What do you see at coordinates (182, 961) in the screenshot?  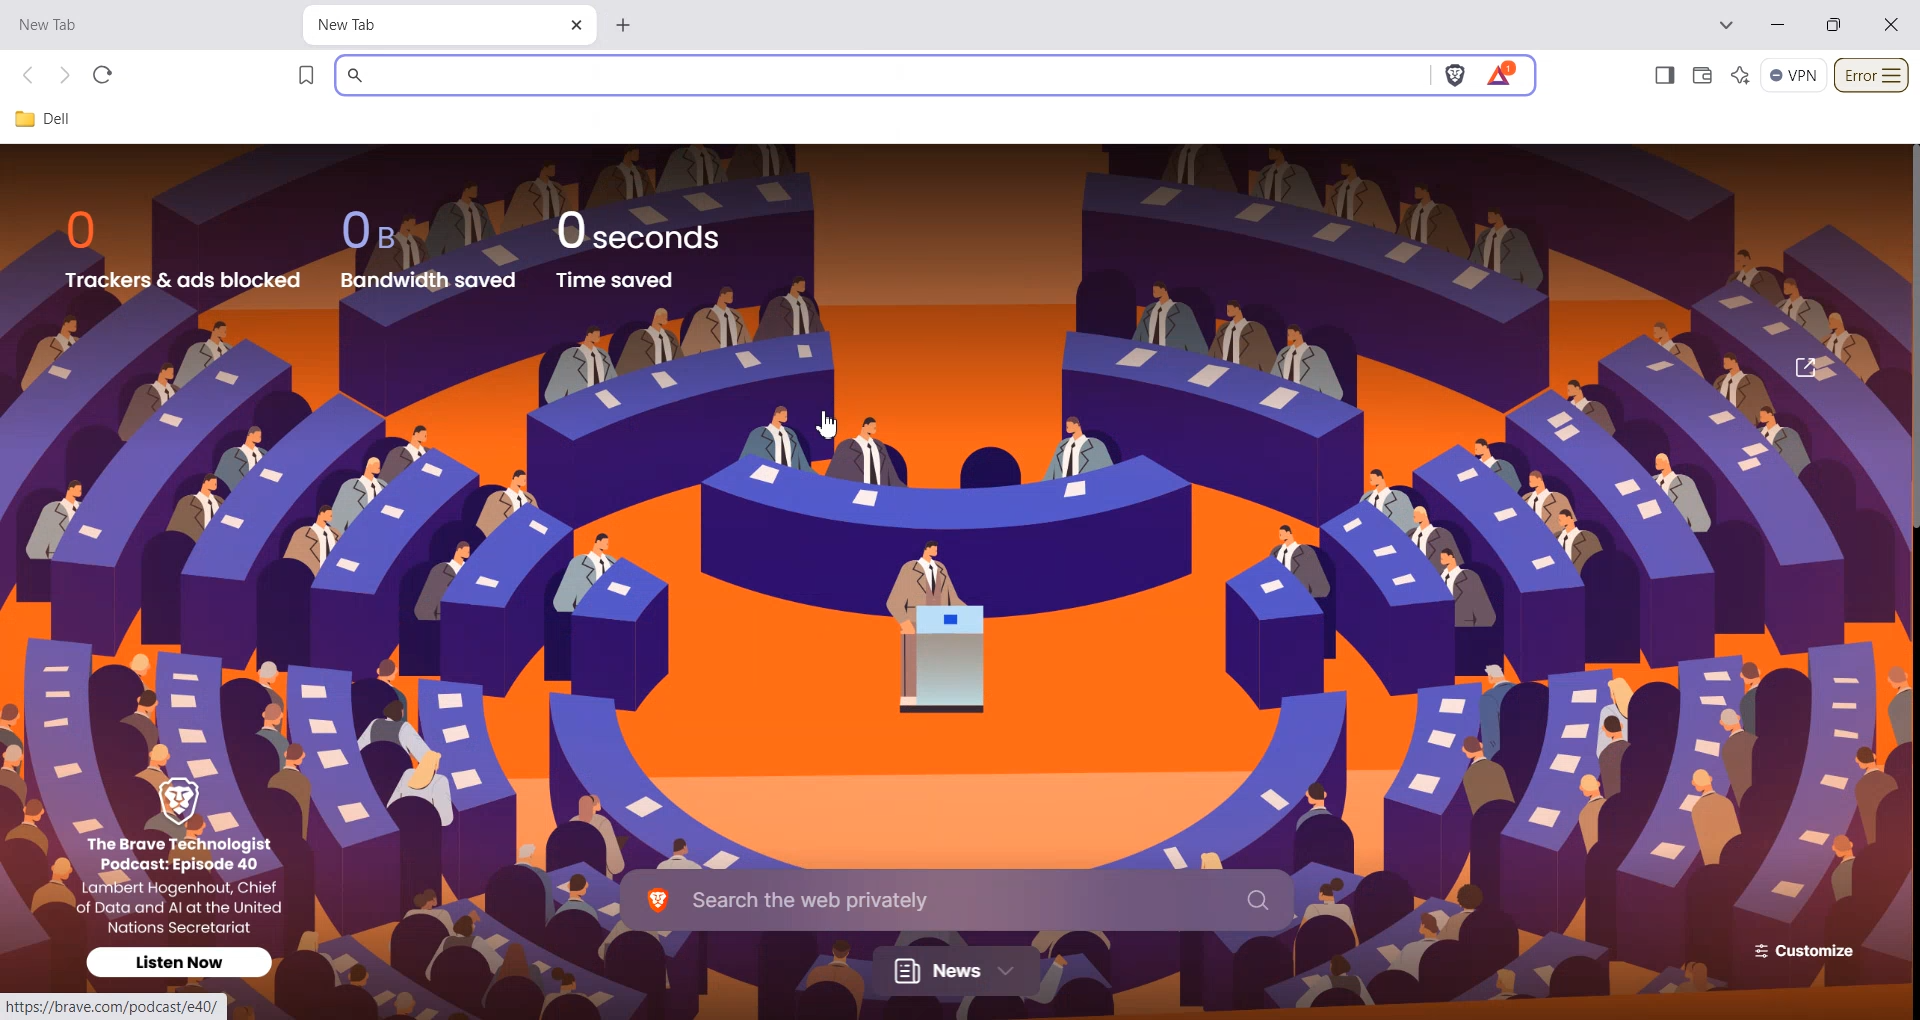 I see `Listen Now podcast` at bounding box center [182, 961].